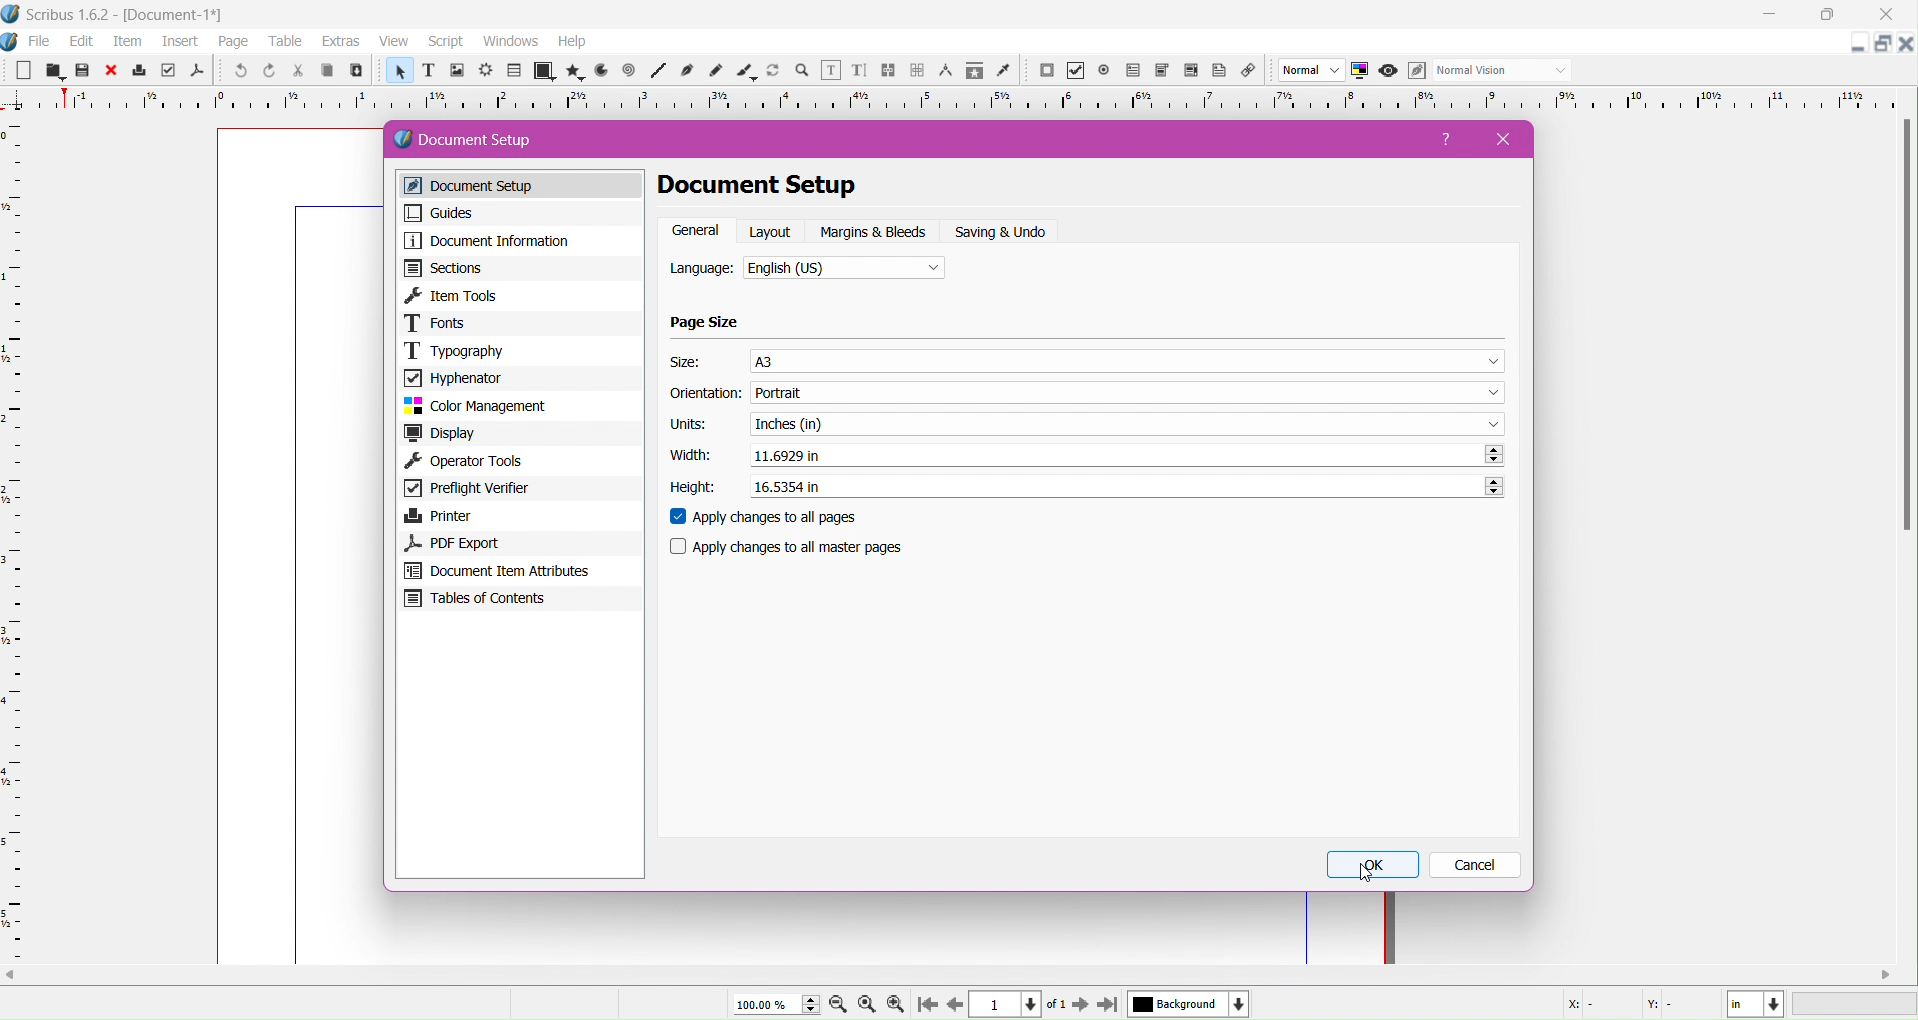 The image size is (1918, 1020). I want to click on Scroll, so click(954, 973).